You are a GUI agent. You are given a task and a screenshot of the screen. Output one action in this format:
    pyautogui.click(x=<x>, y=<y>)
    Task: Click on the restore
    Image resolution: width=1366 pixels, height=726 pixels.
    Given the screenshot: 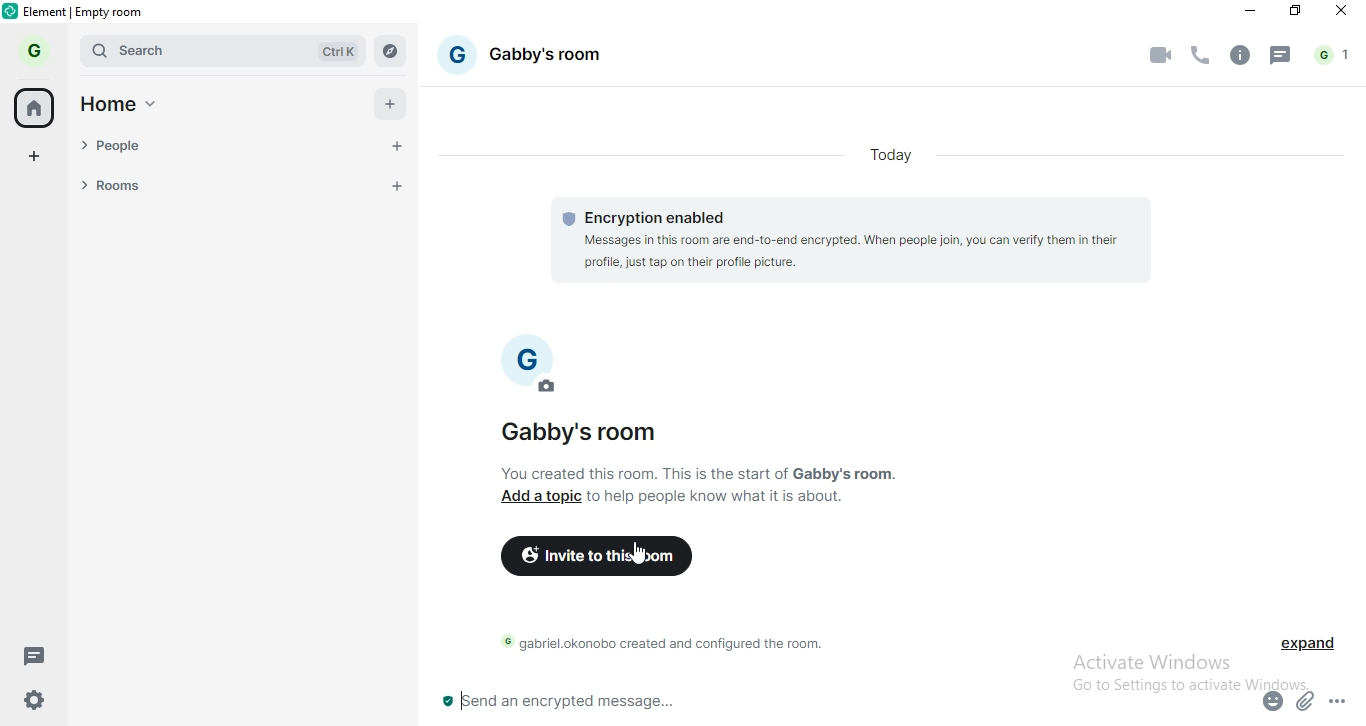 What is the action you would take?
    pyautogui.click(x=1295, y=13)
    